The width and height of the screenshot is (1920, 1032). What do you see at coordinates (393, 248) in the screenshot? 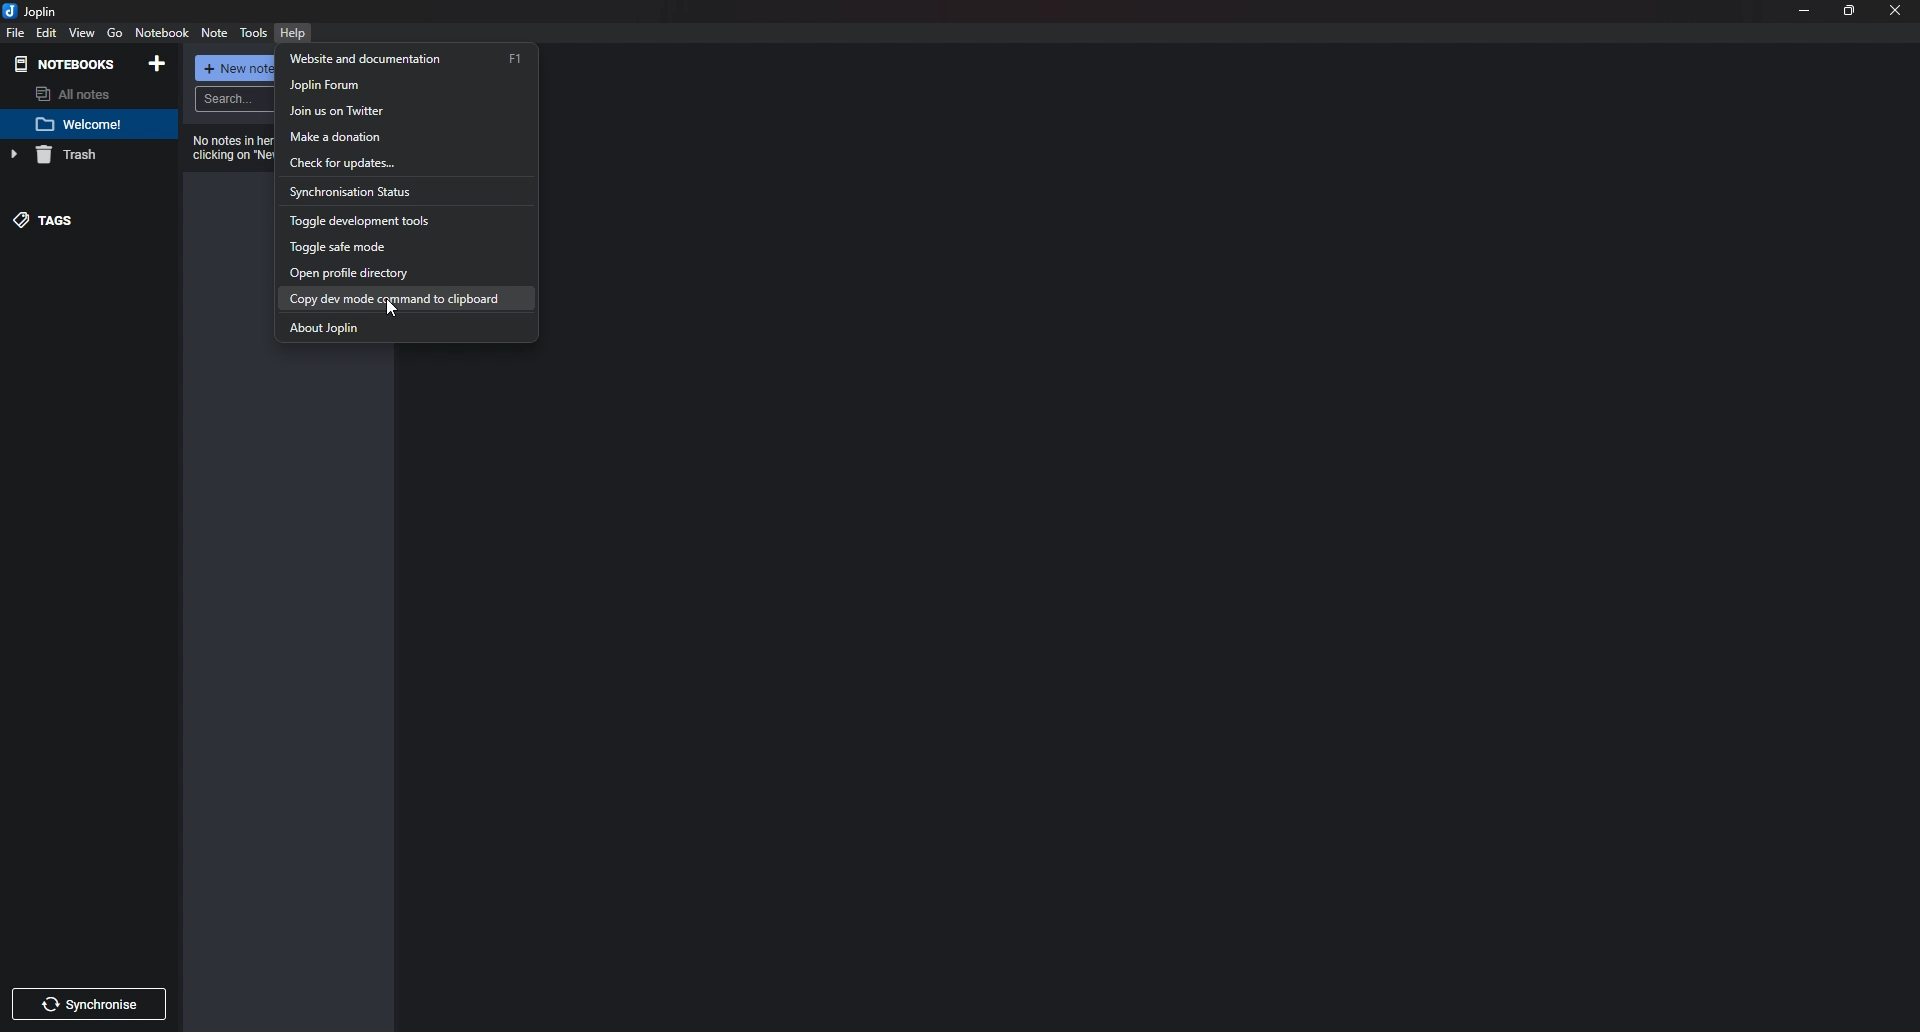
I see `toggle safe mode` at bounding box center [393, 248].